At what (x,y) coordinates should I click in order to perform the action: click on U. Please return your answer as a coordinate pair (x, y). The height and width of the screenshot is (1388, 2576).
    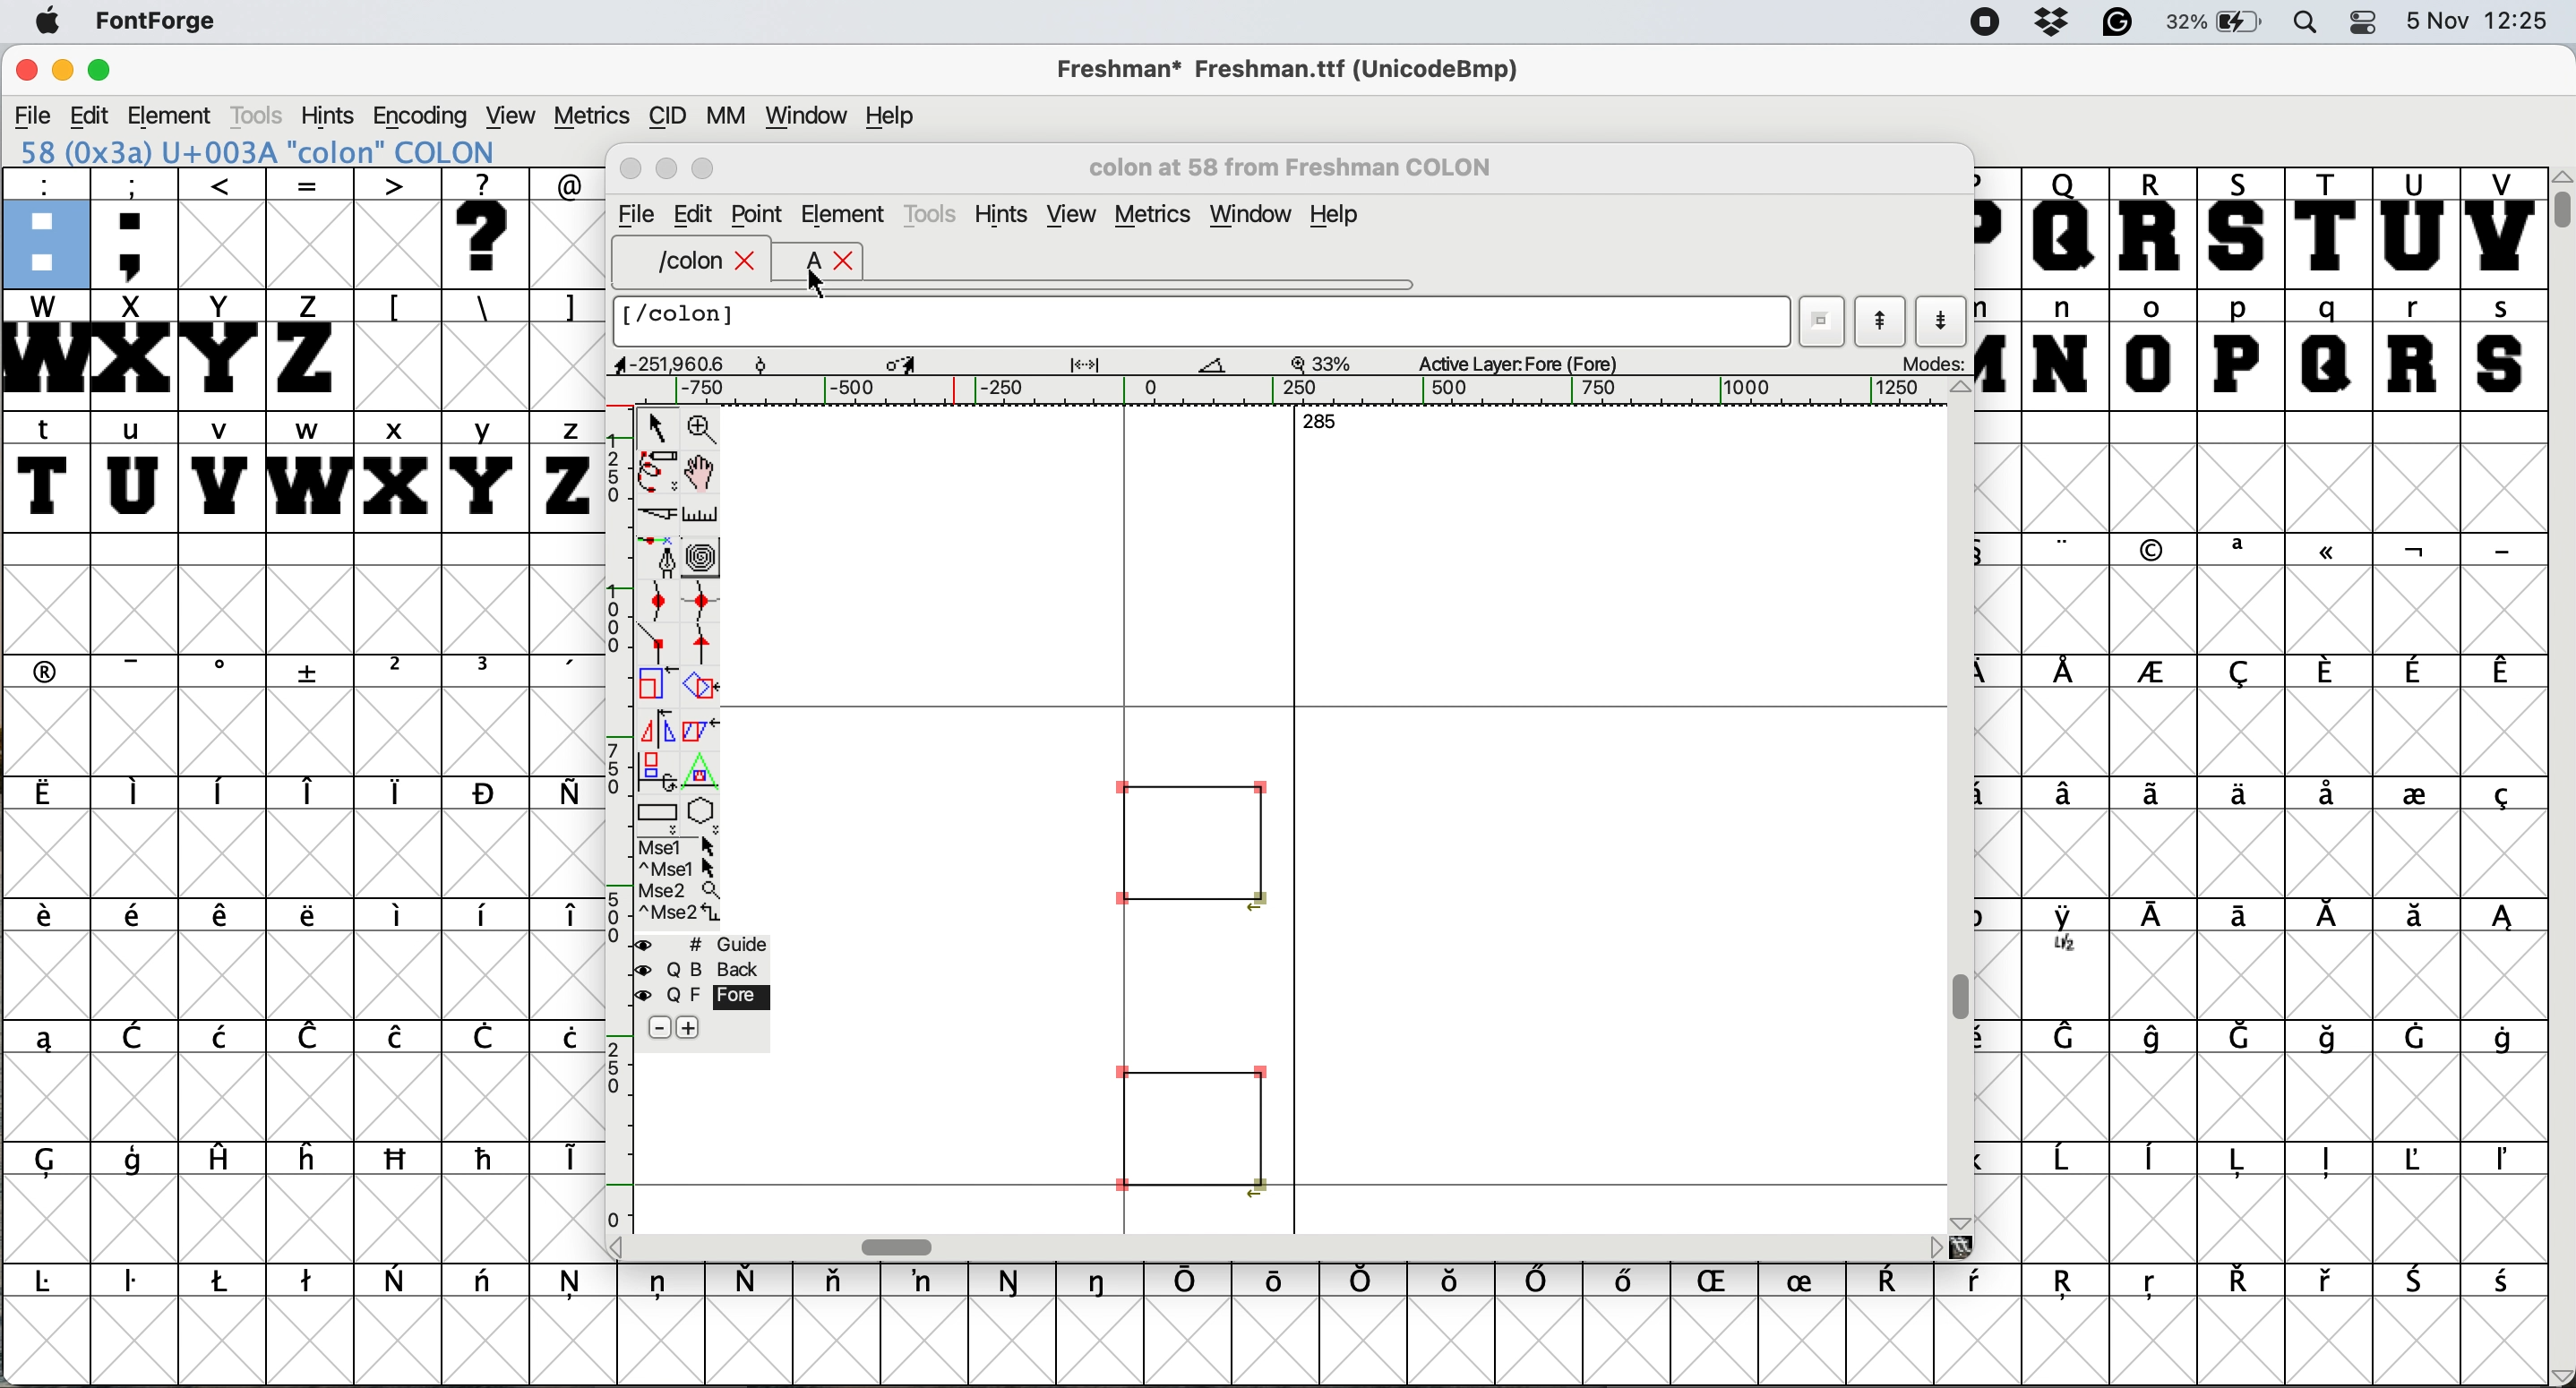
    Looking at the image, I should click on (2414, 228).